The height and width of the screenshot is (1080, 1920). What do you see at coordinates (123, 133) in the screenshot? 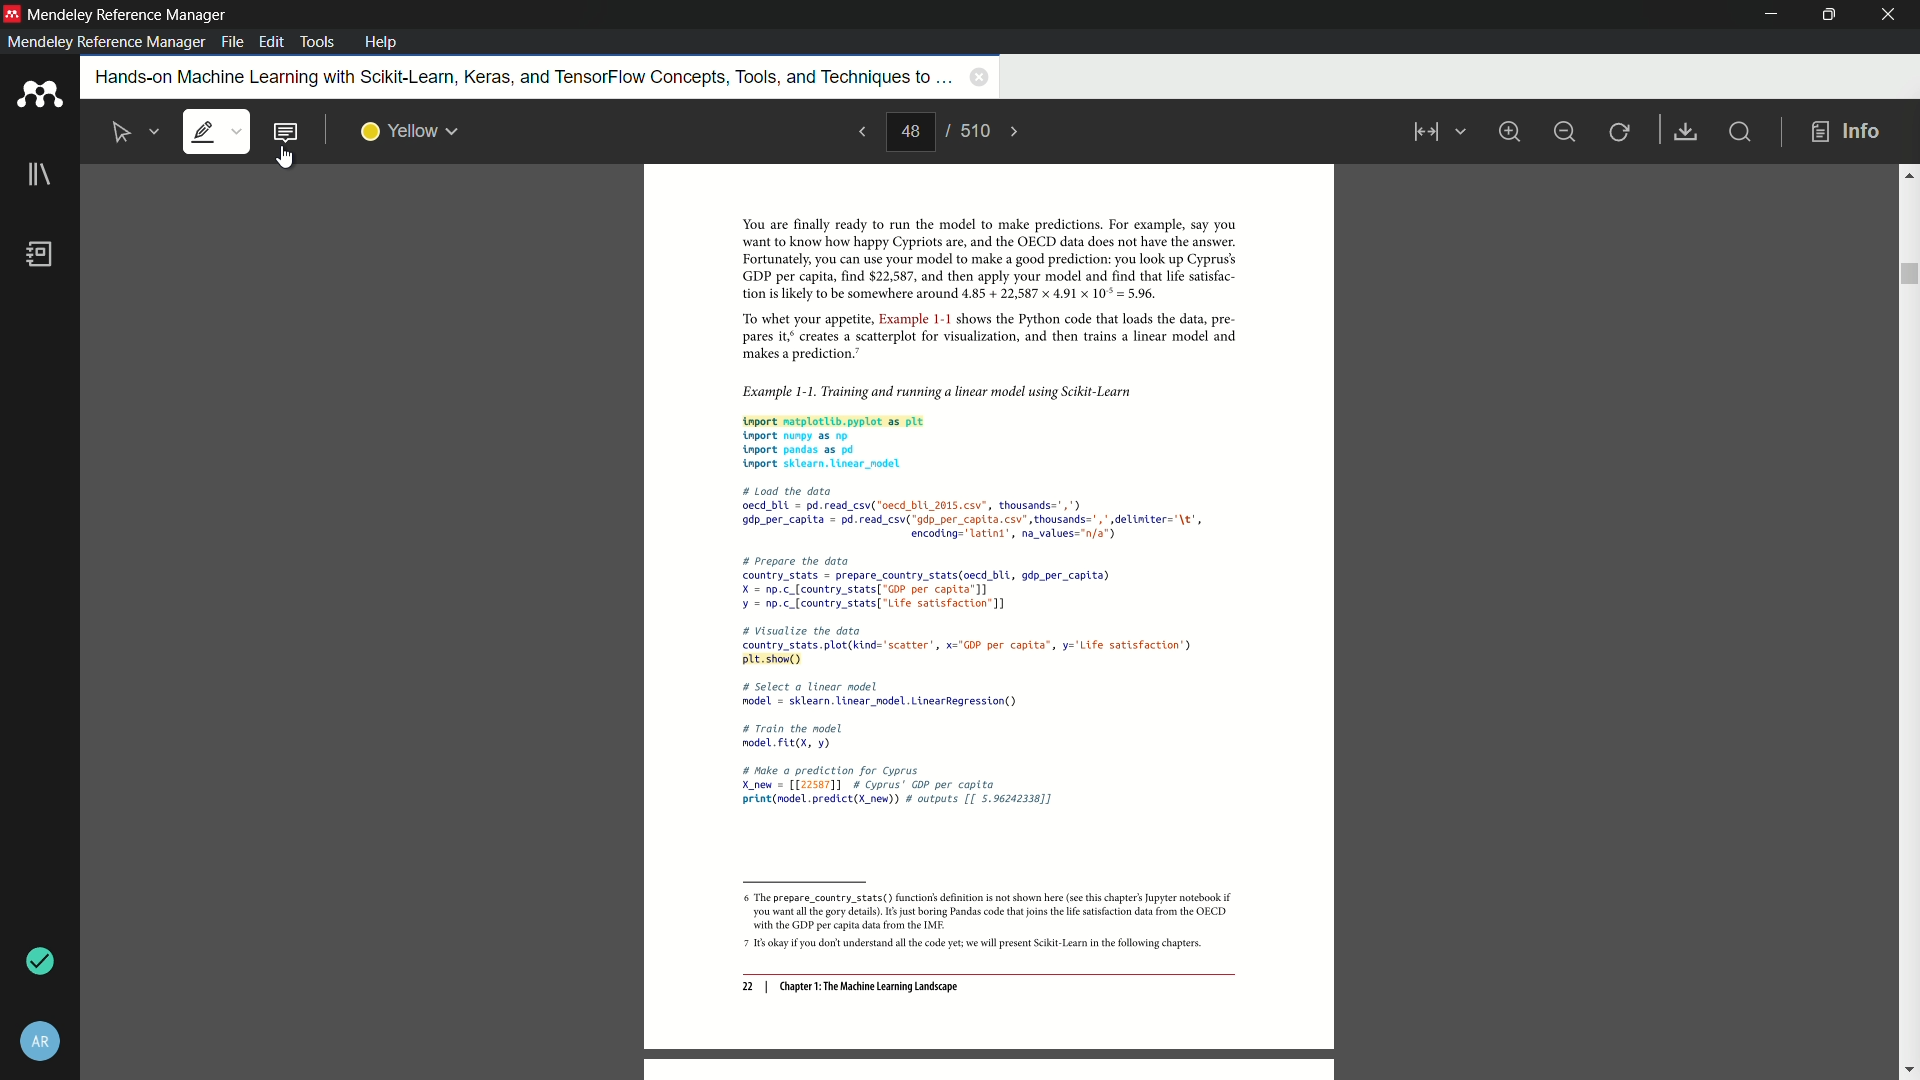
I see `select` at bounding box center [123, 133].